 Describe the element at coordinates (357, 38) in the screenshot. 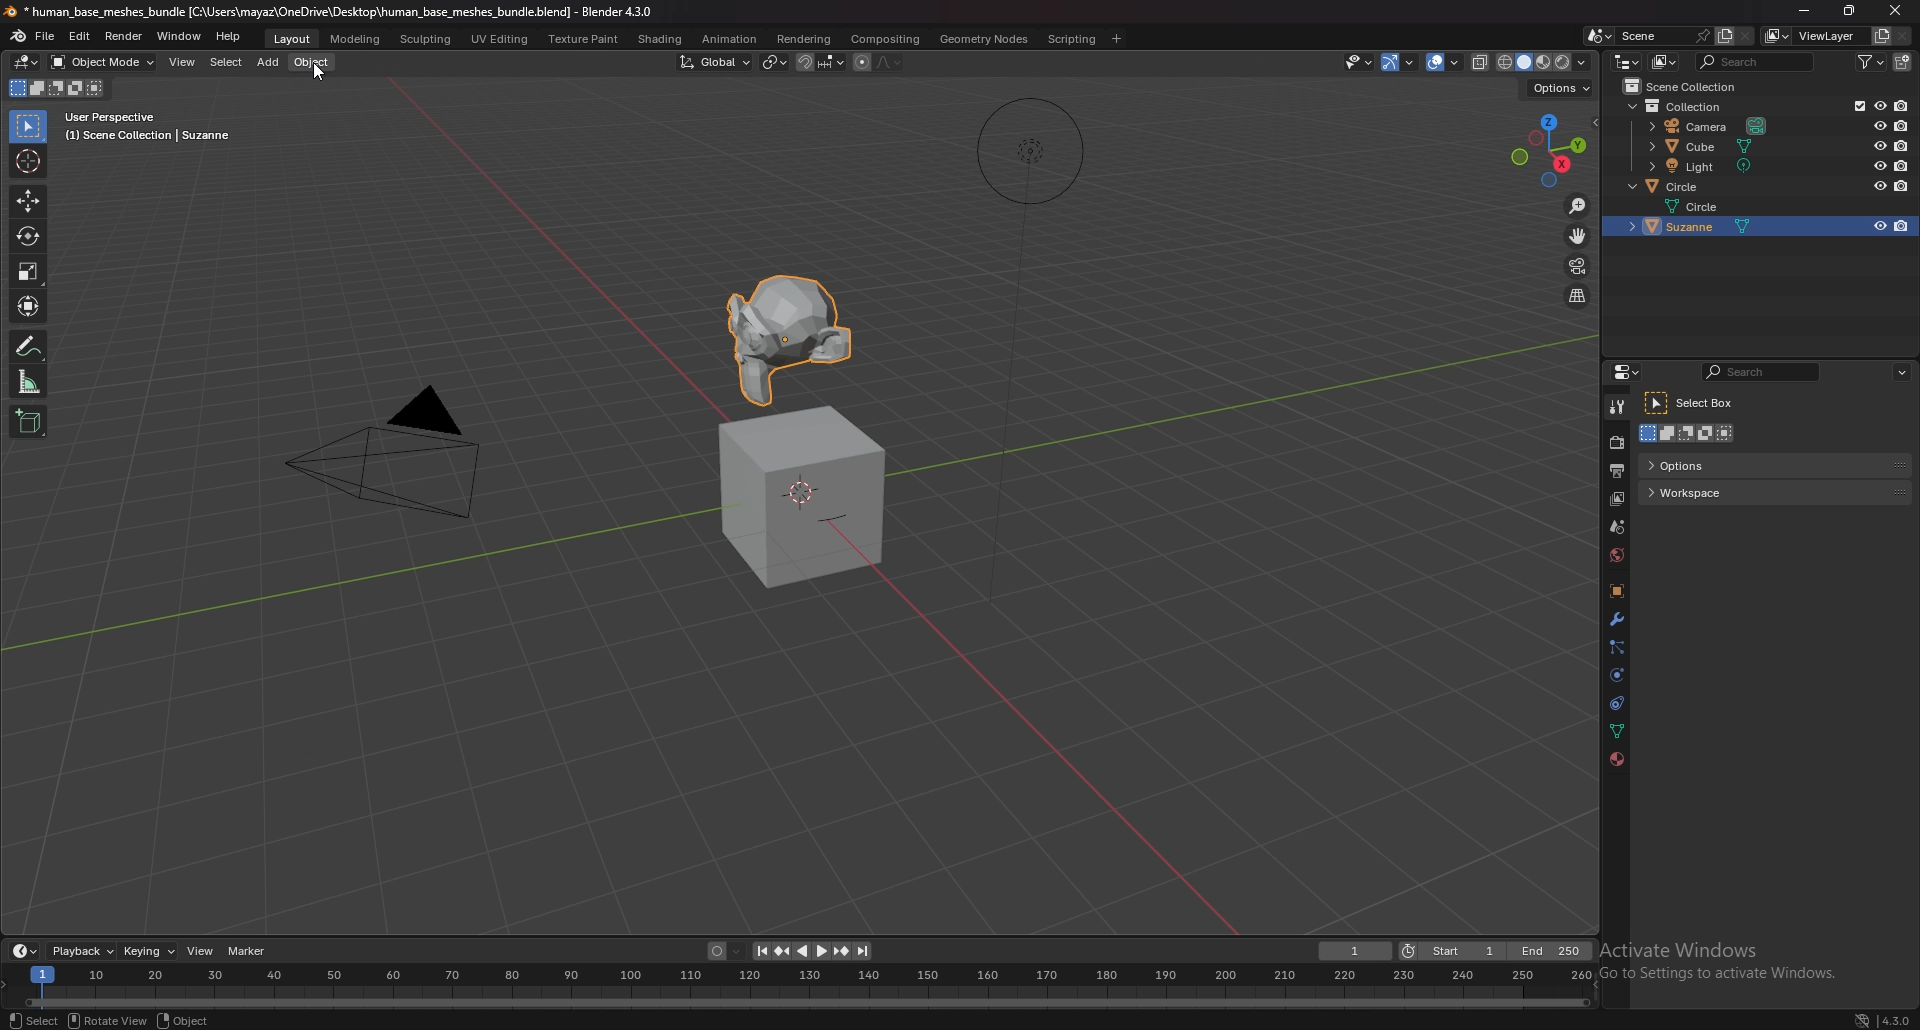

I see `modeling` at that location.